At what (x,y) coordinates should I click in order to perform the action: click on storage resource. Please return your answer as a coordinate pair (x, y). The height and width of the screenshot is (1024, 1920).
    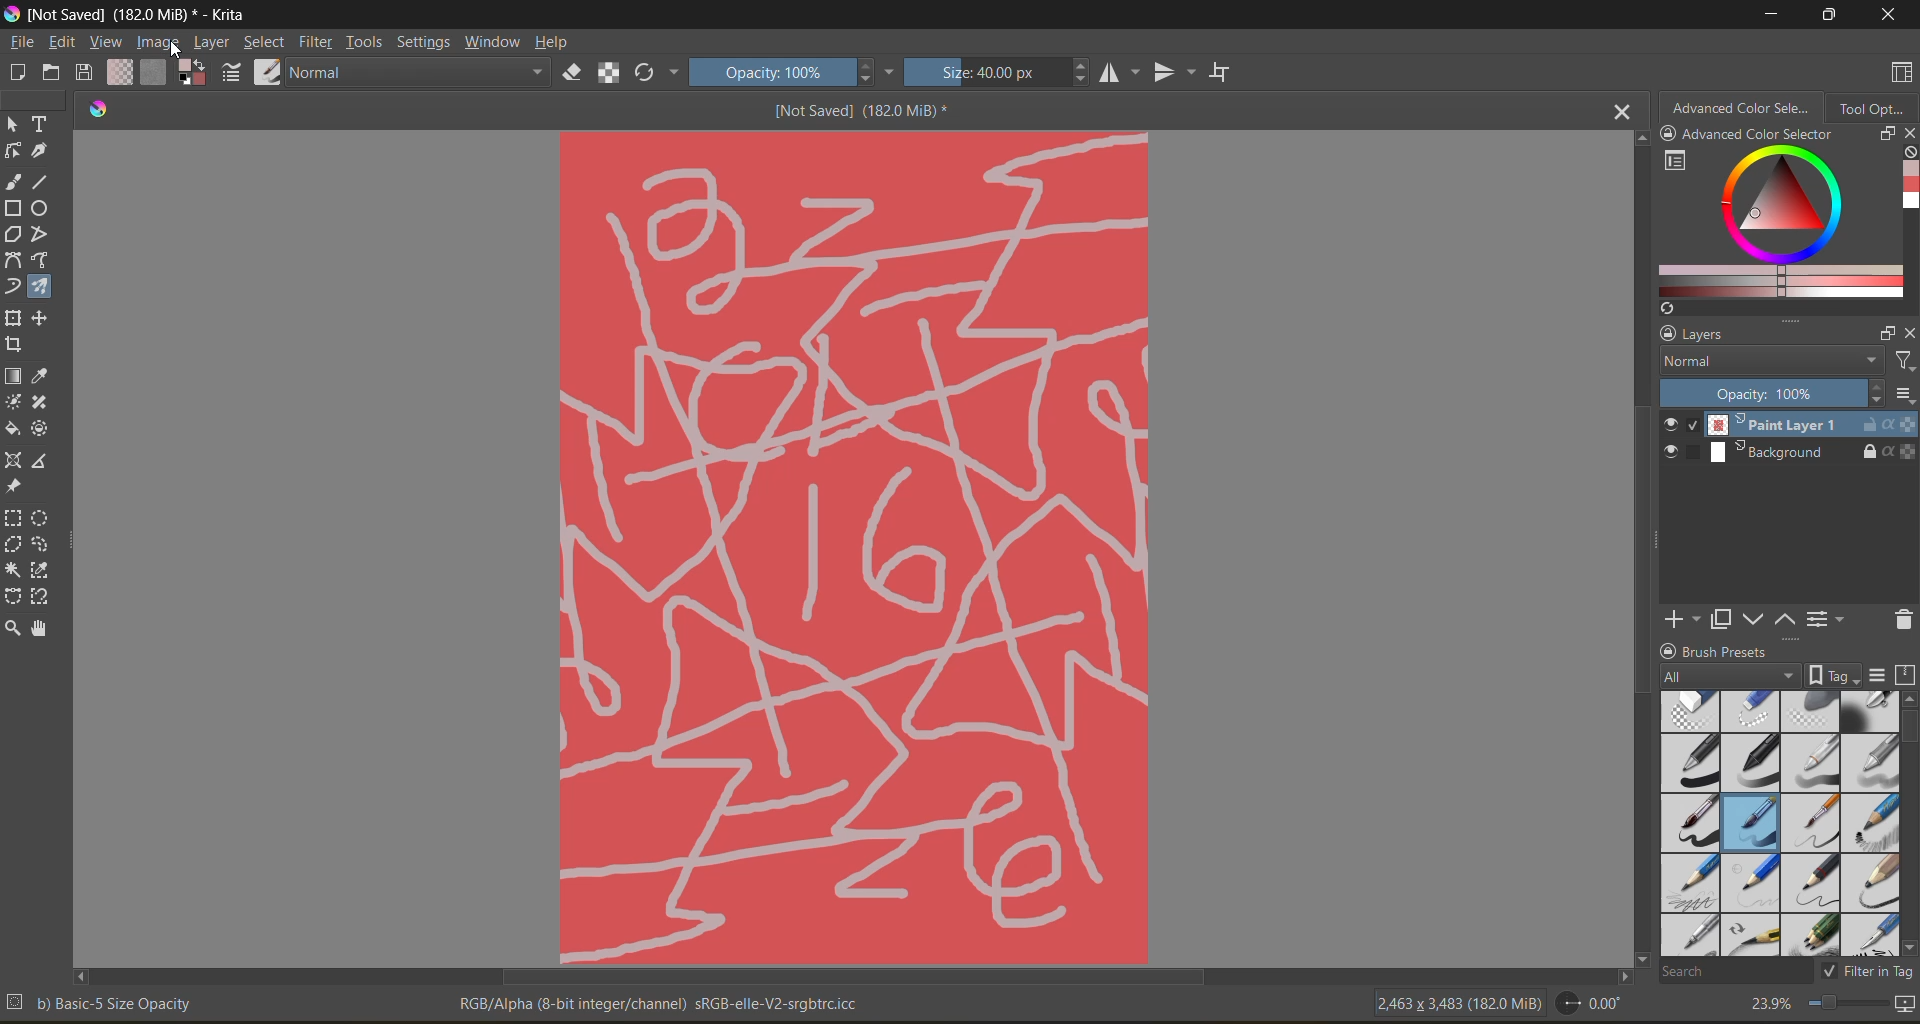
    Looking at the image, I should click on (1903, 677).